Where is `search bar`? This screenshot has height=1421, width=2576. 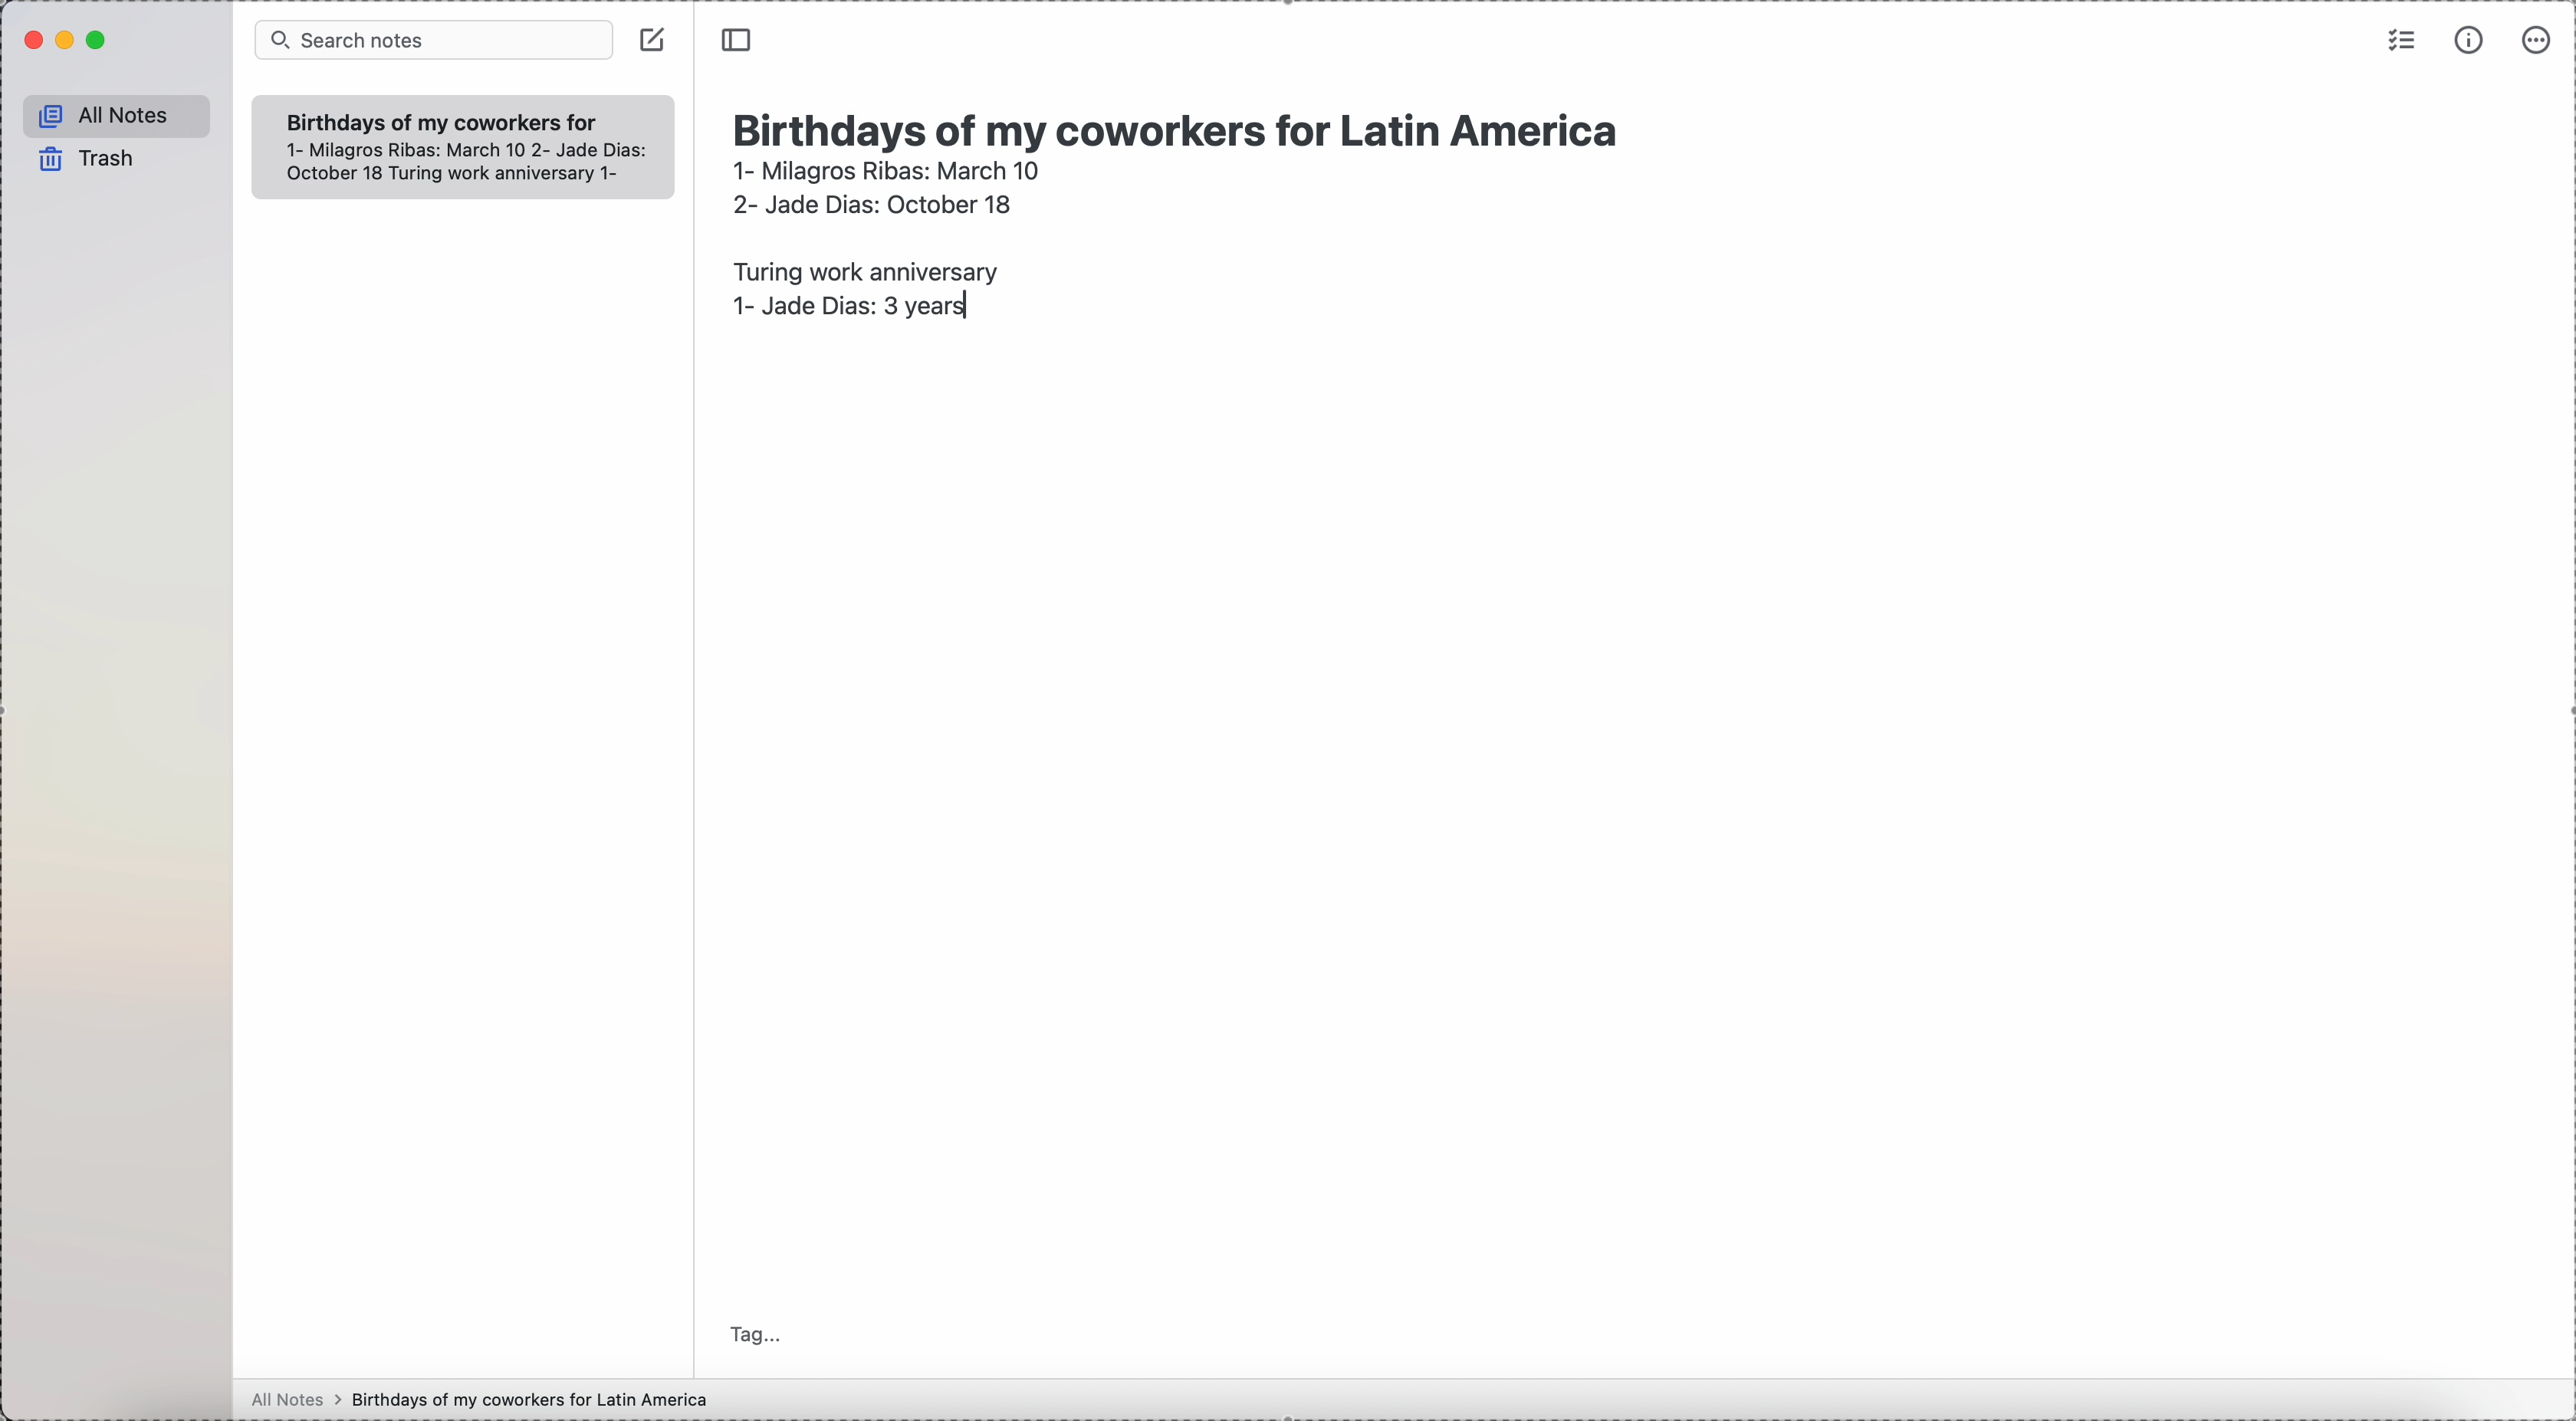
search bar is located at coordinates (433, 41).